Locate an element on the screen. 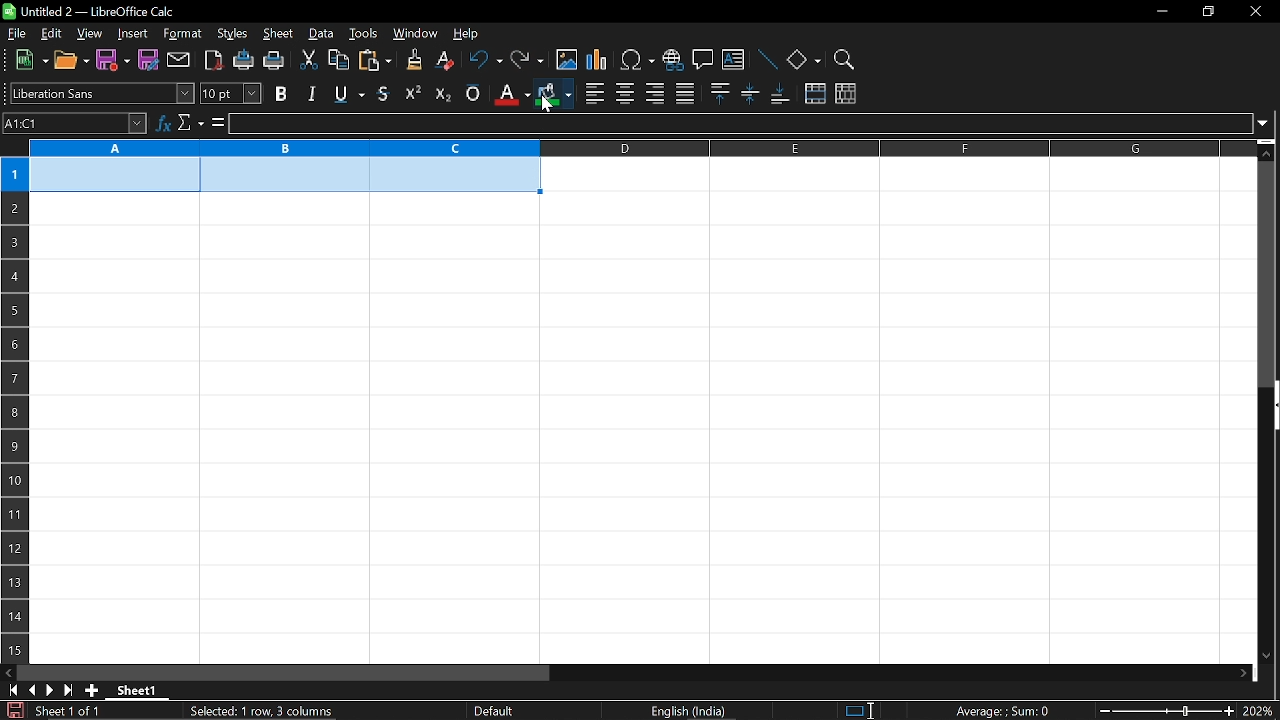 This screenshot has width=1280, height=720. align left is located at coordinates (594, 92).